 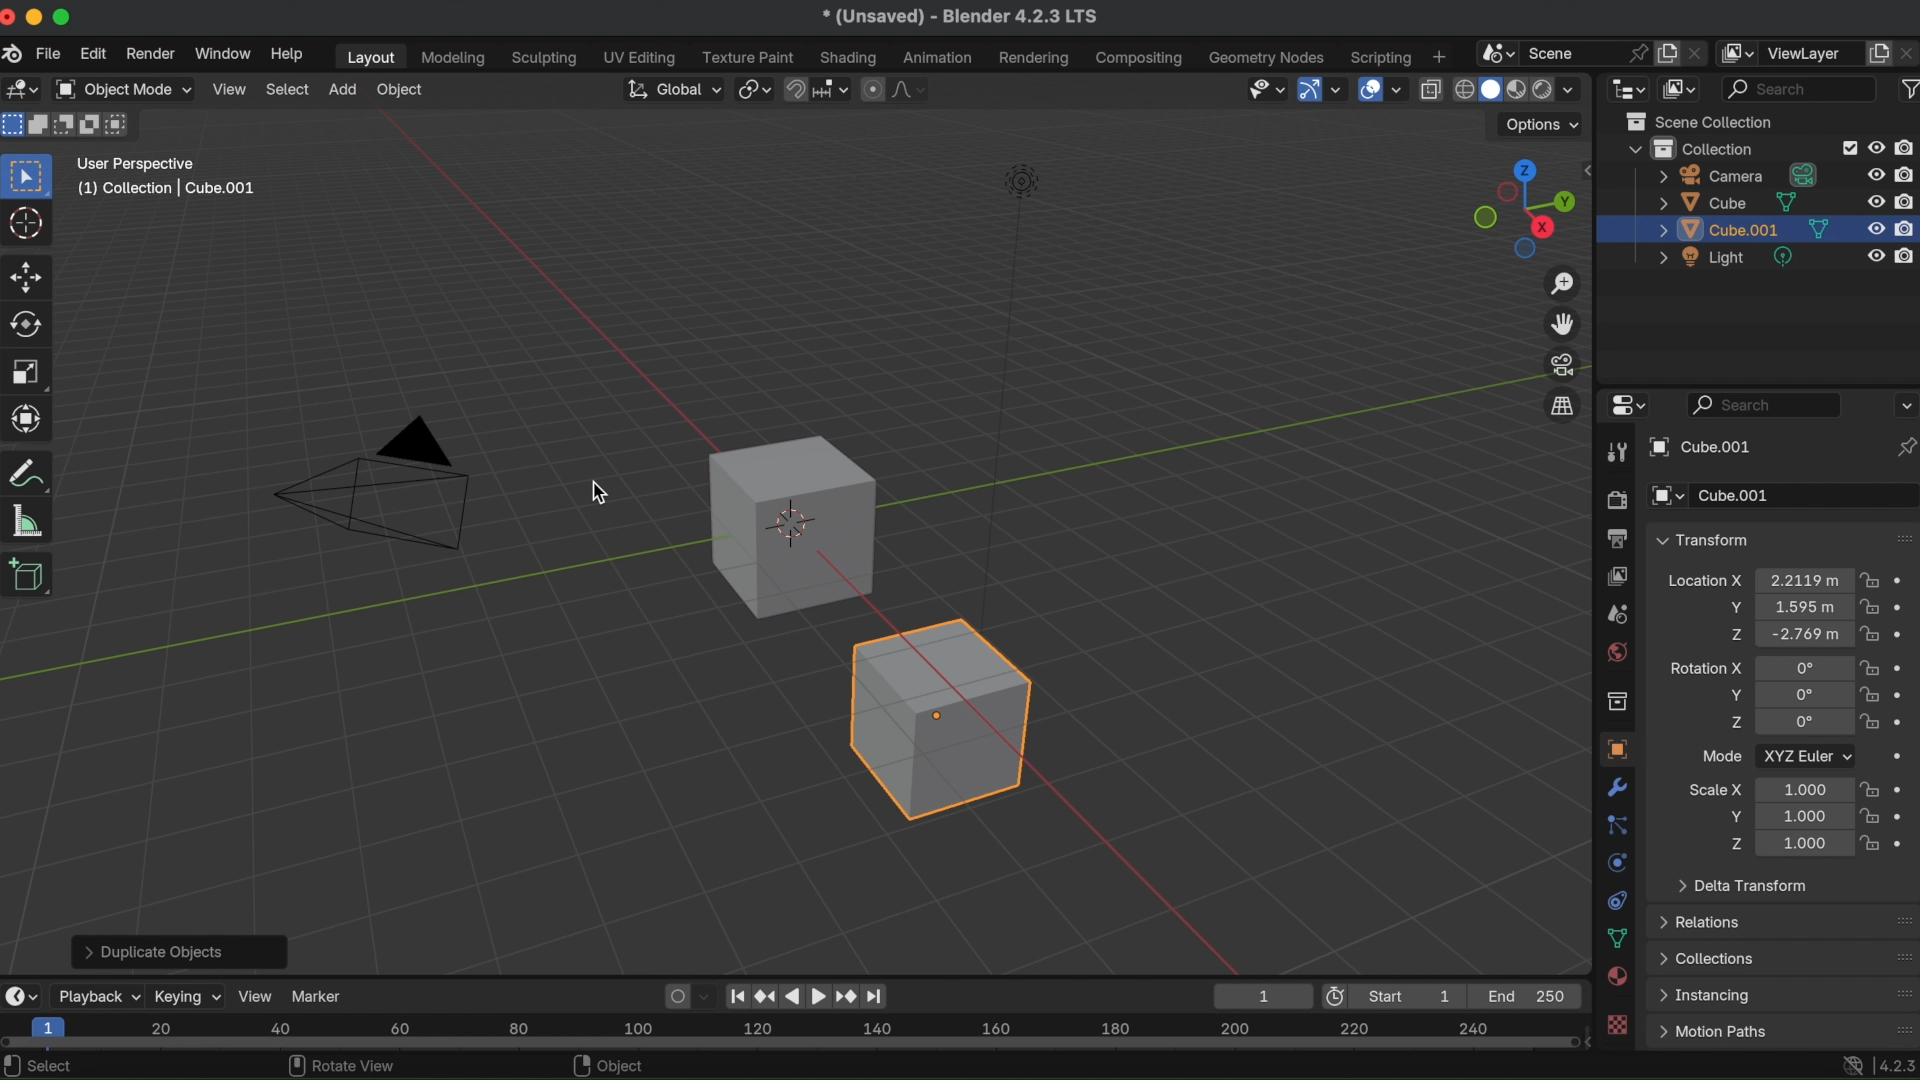 What do you see at coordinates (91, 127) in the screenshot?
I see `mode invert existing condition` at bounding box center [91, 127].